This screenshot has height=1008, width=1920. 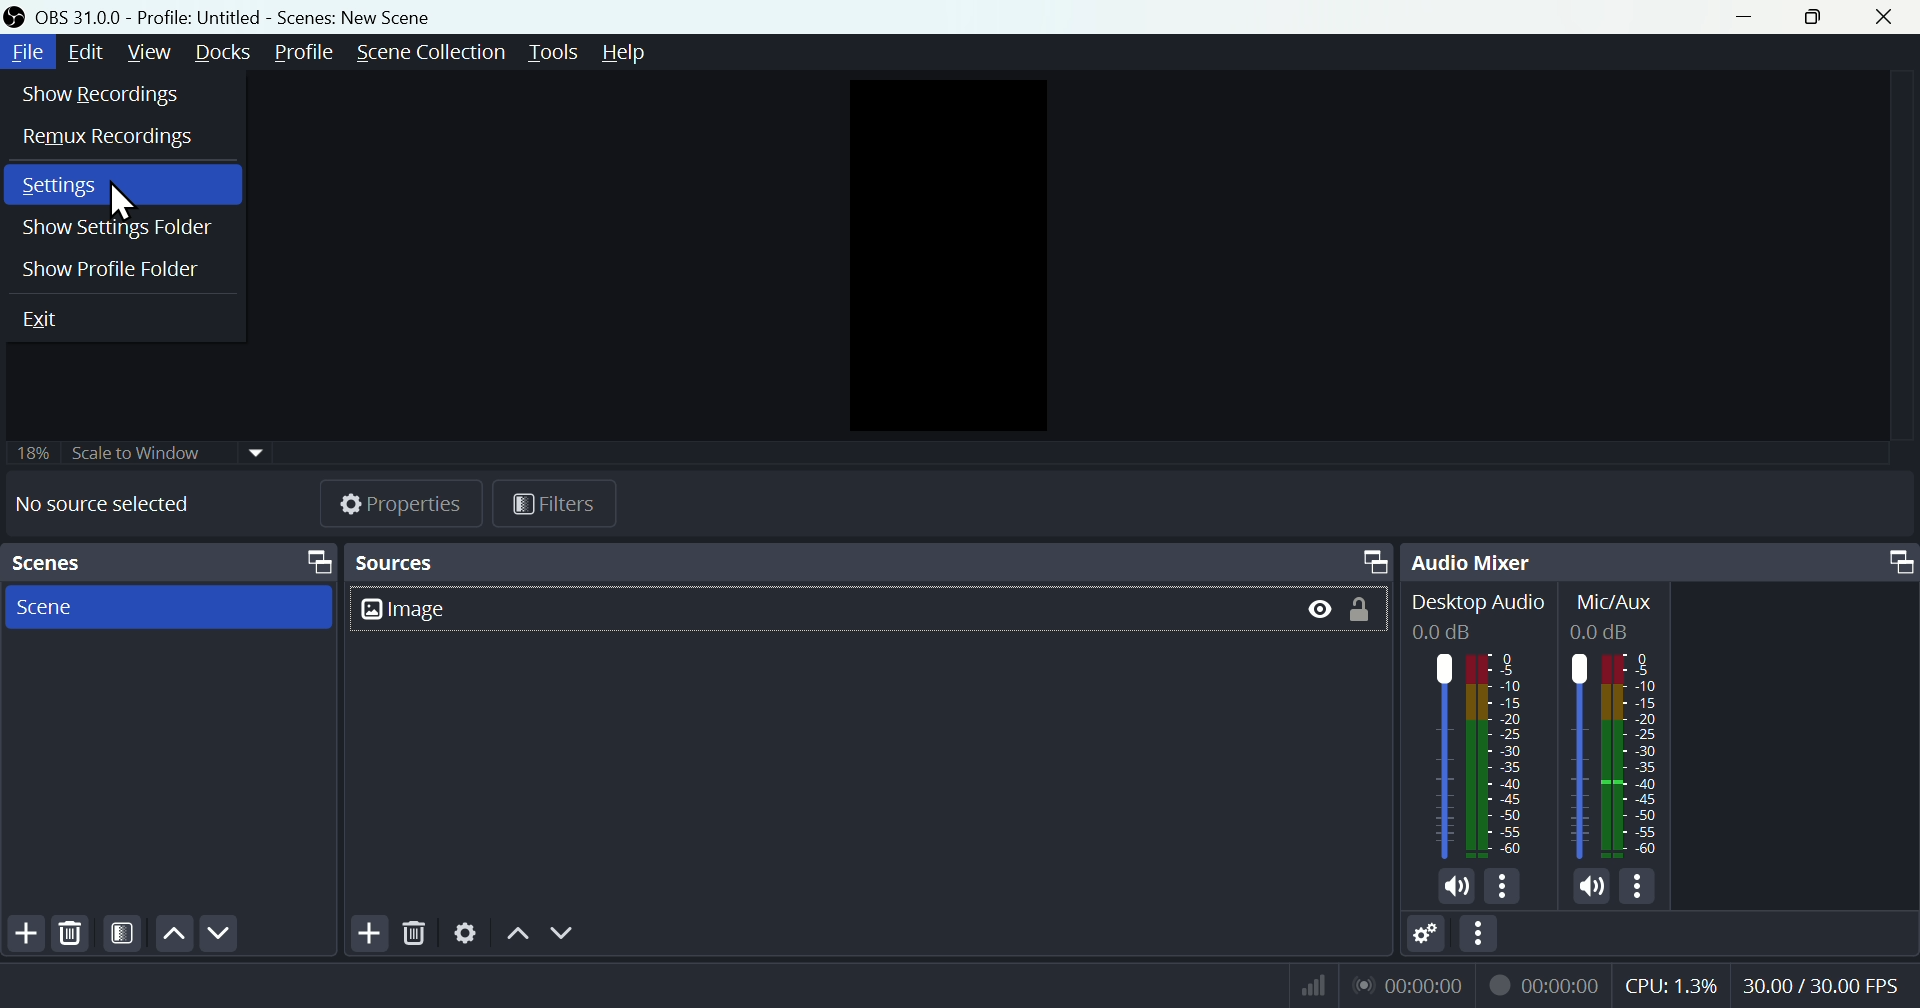 I want to click on more options, so click(x=1641, y=888).